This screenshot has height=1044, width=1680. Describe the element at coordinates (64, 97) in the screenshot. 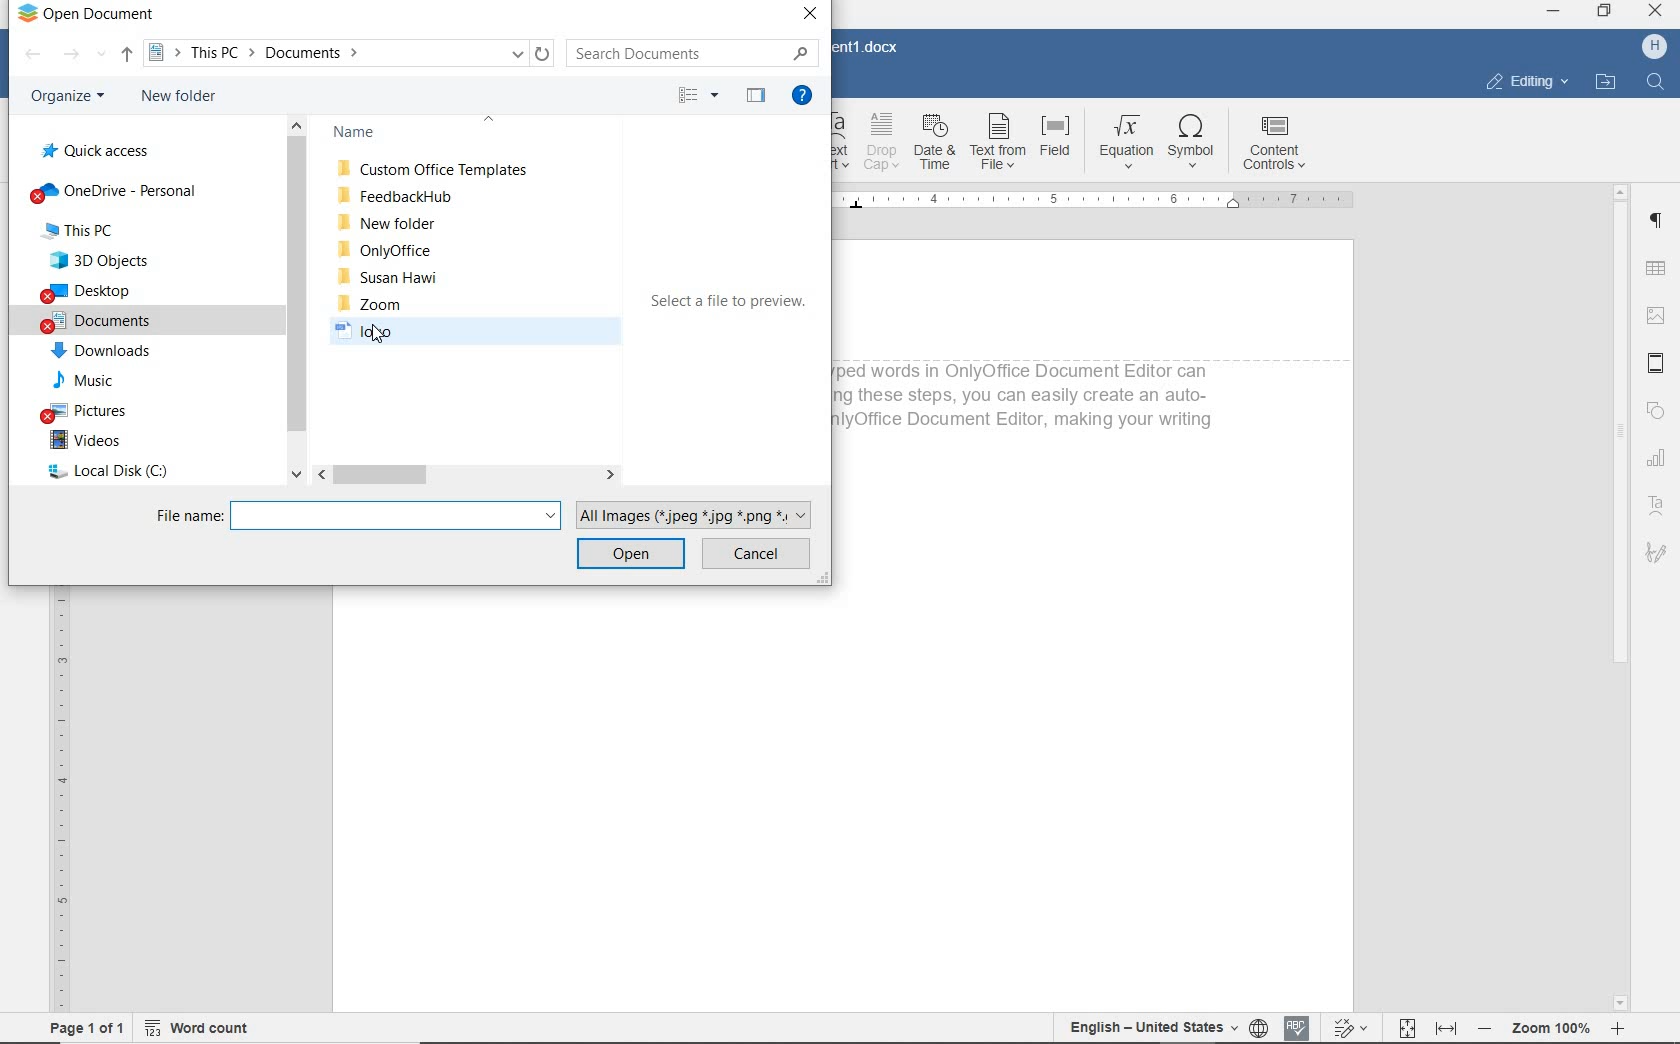

I see `ORGANIZE` at that location.